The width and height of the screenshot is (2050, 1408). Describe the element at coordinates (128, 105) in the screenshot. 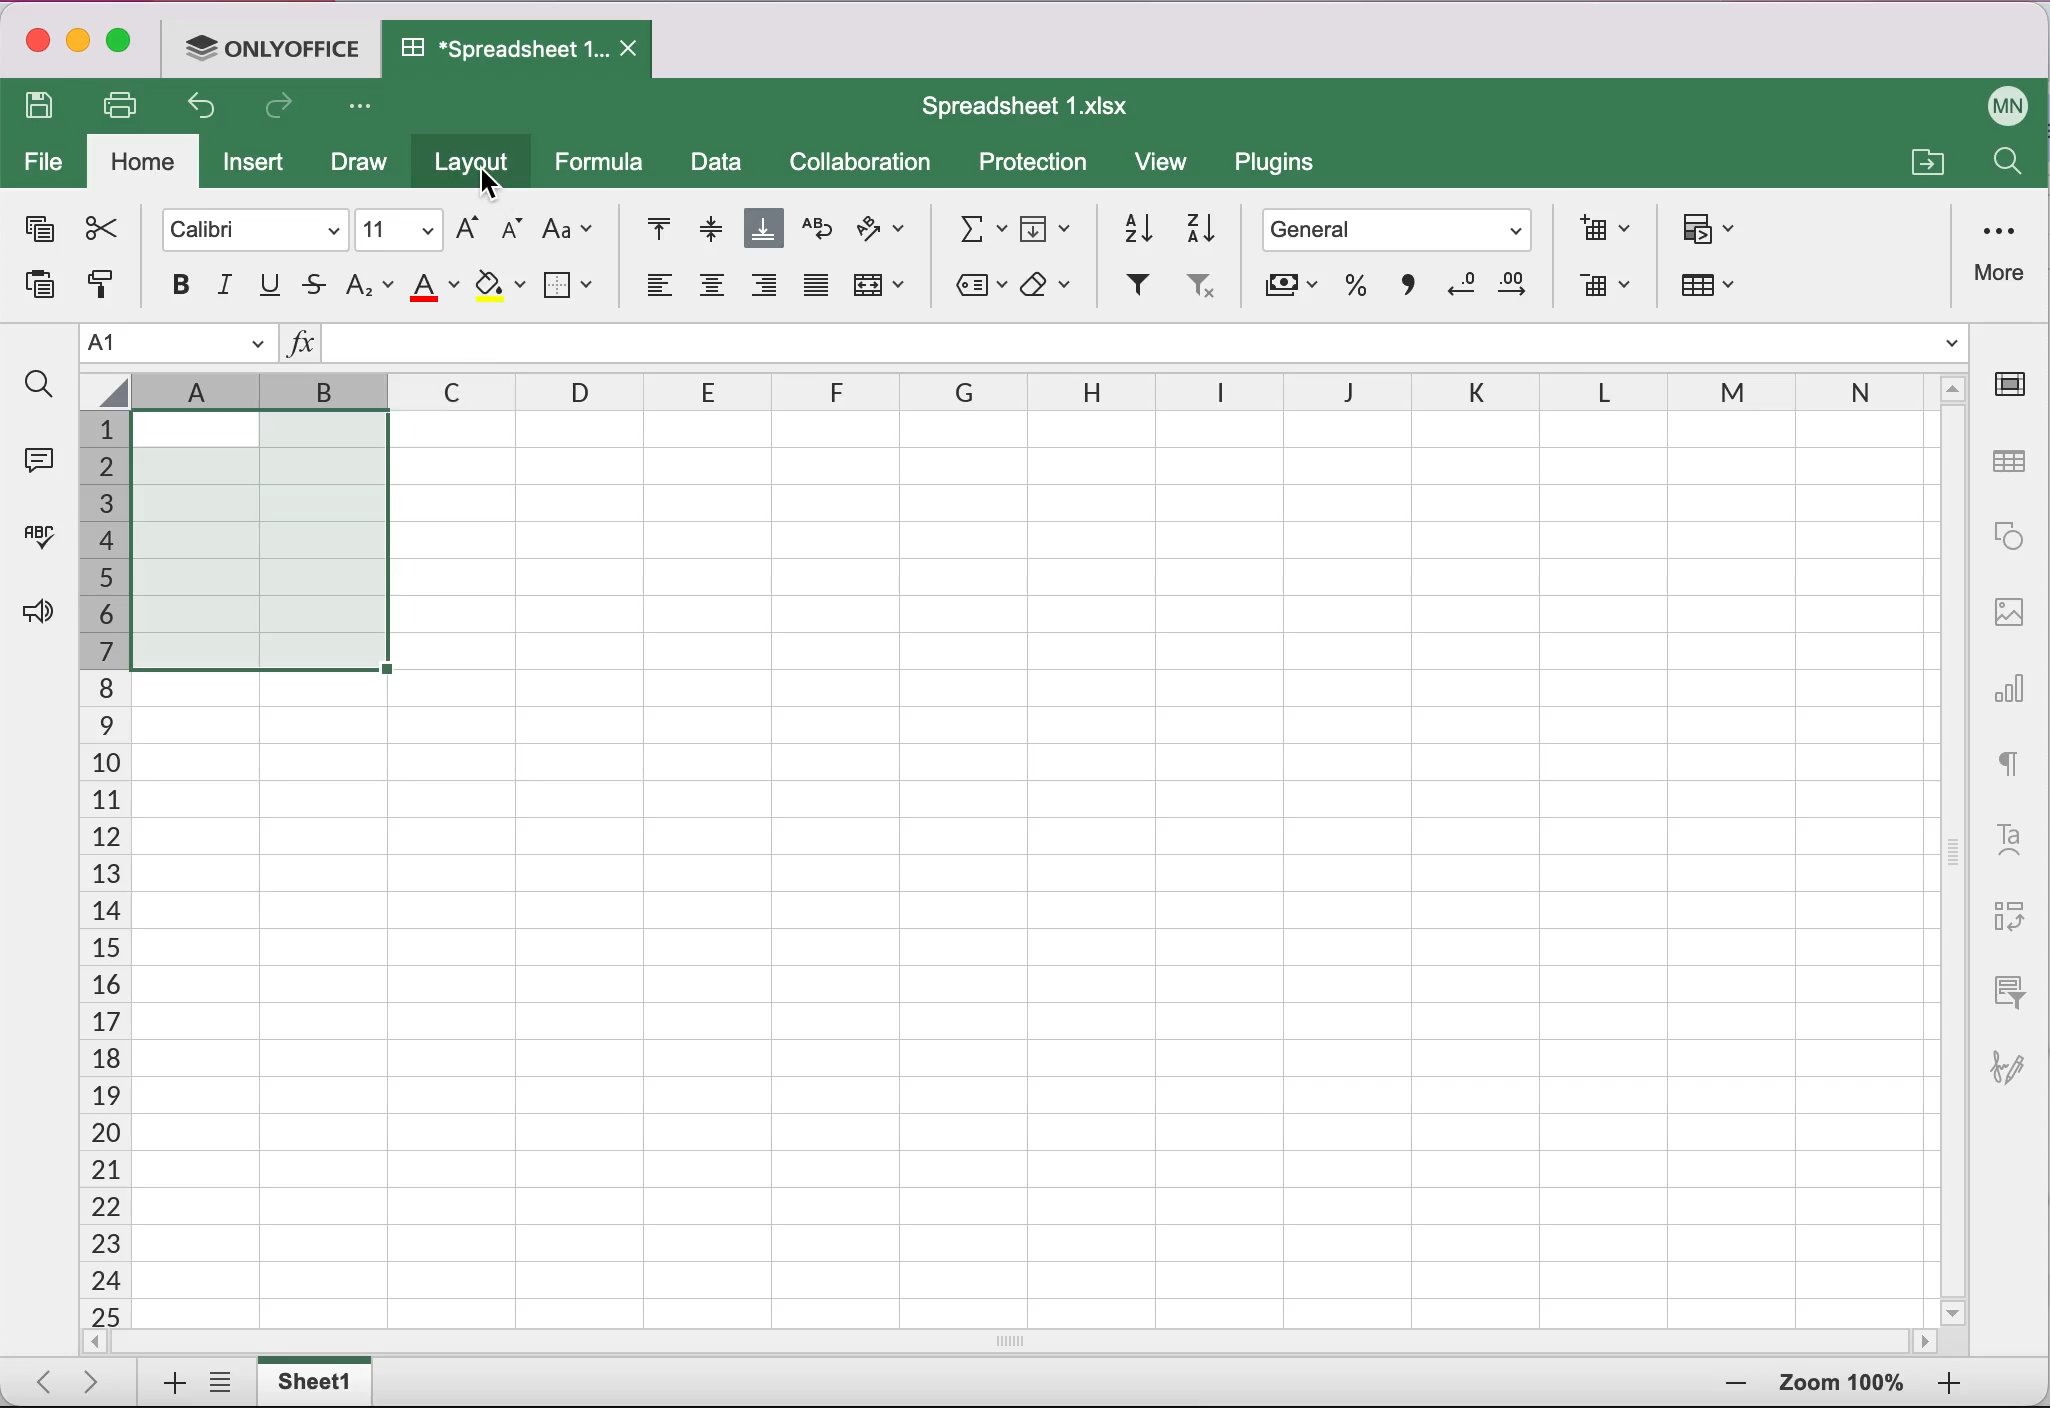

I see `print` at that location.